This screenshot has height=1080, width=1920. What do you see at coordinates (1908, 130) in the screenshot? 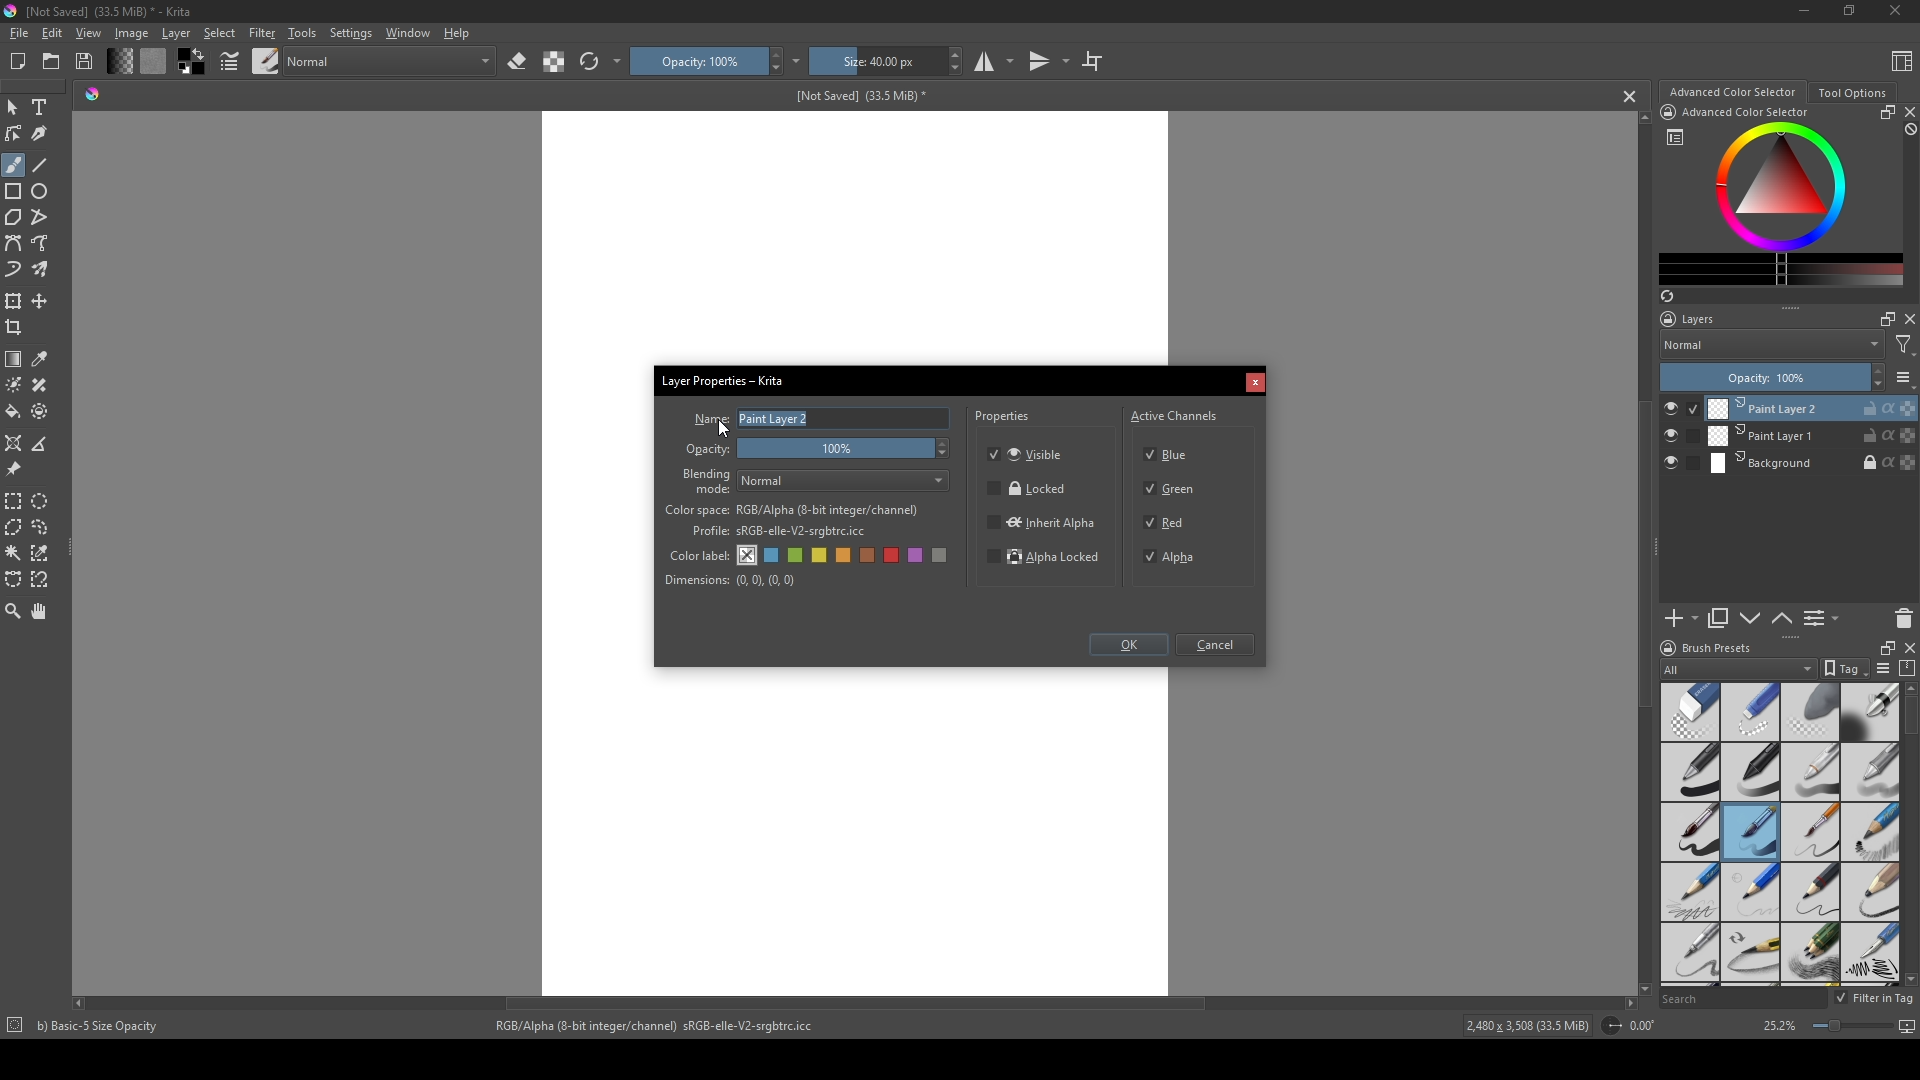
I see `block` at bounding box center [1908, 130].